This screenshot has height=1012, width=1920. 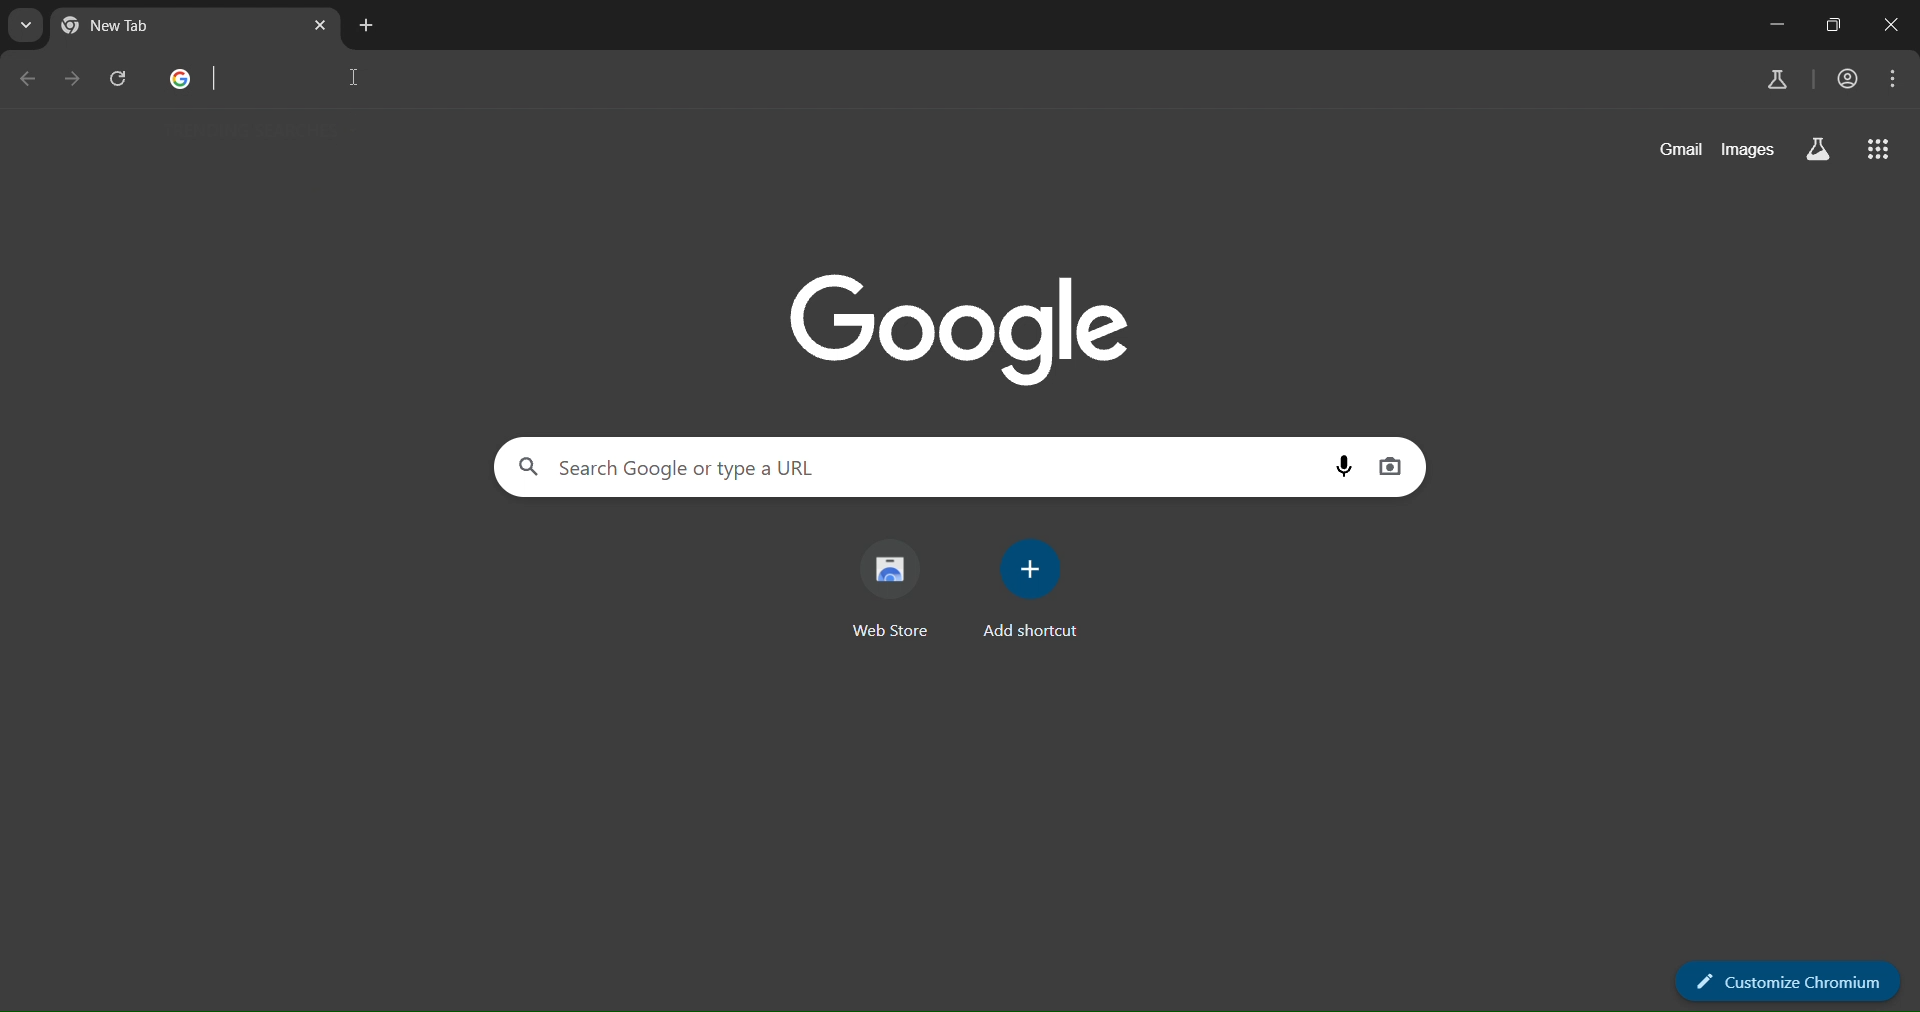 I want to click on go back one page, so click(x=28, y=82).